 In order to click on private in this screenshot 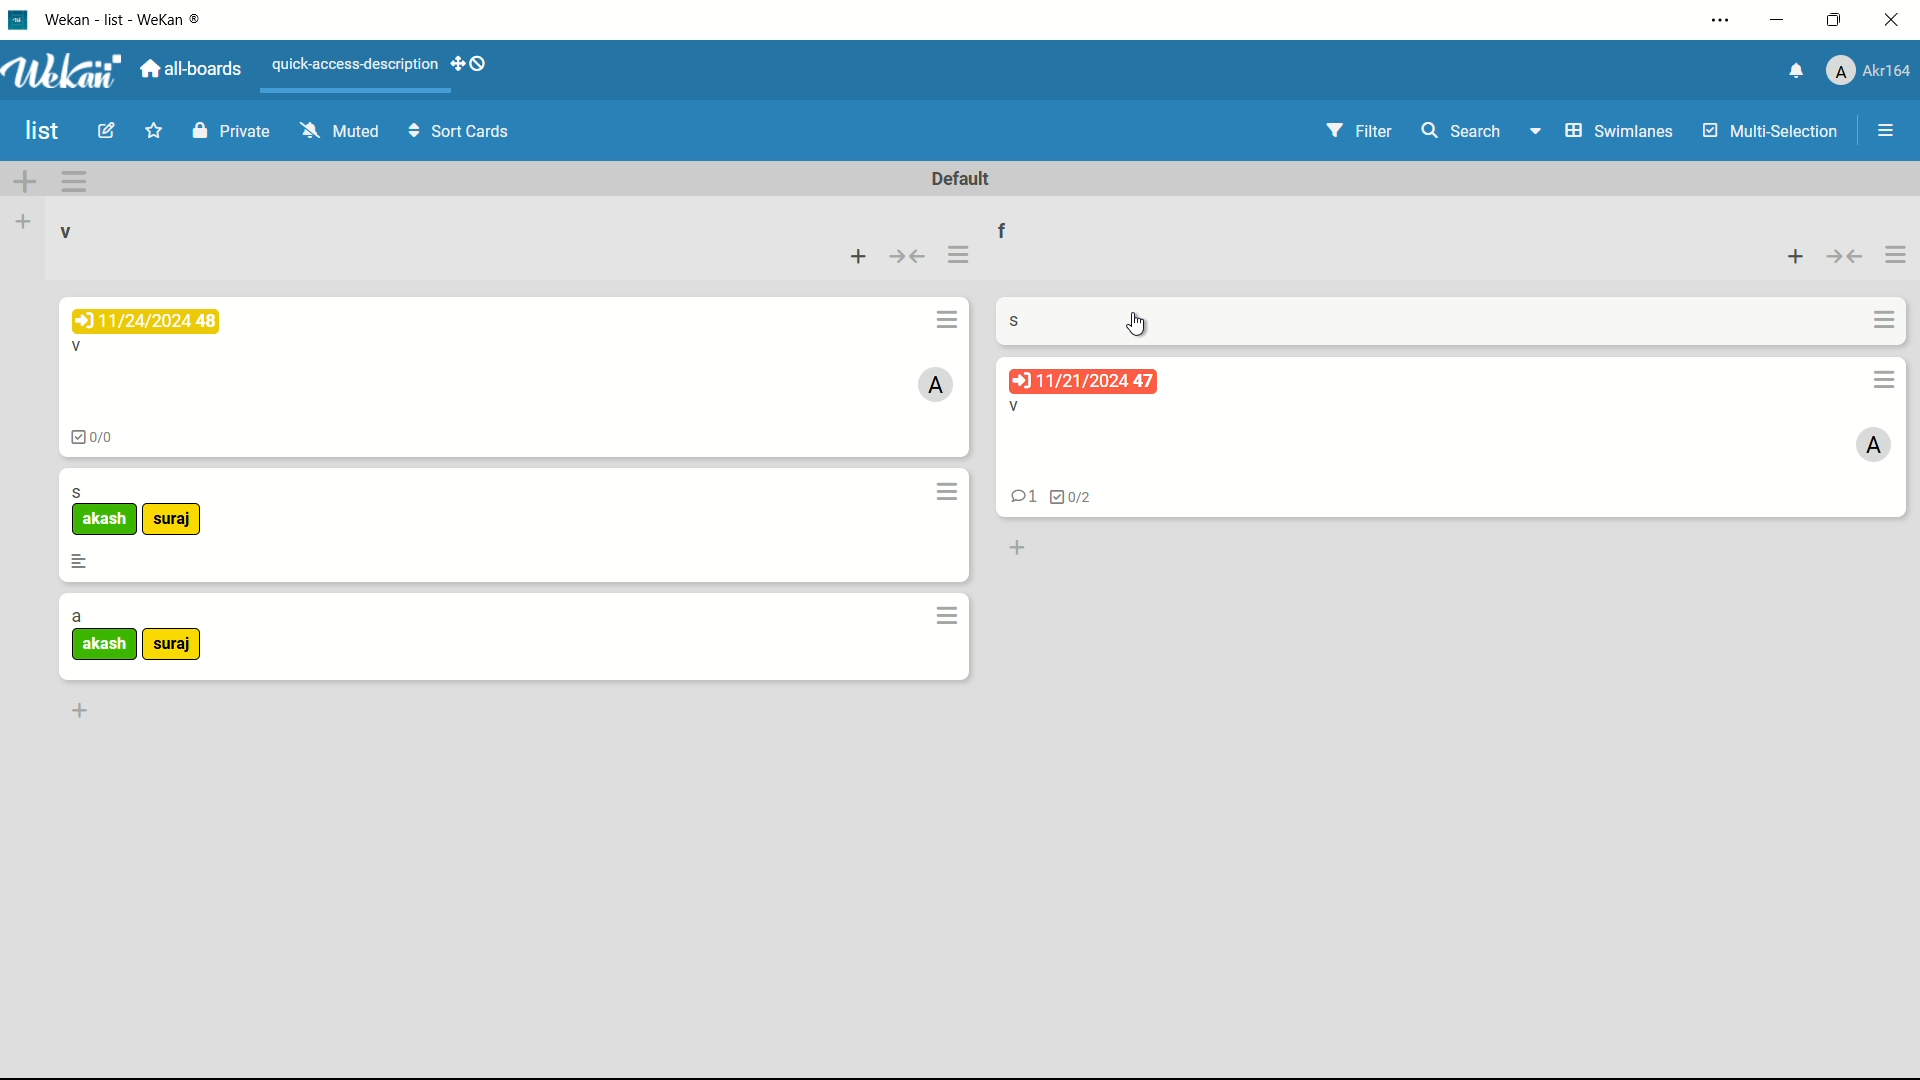, I will do `click(235, 130)`.